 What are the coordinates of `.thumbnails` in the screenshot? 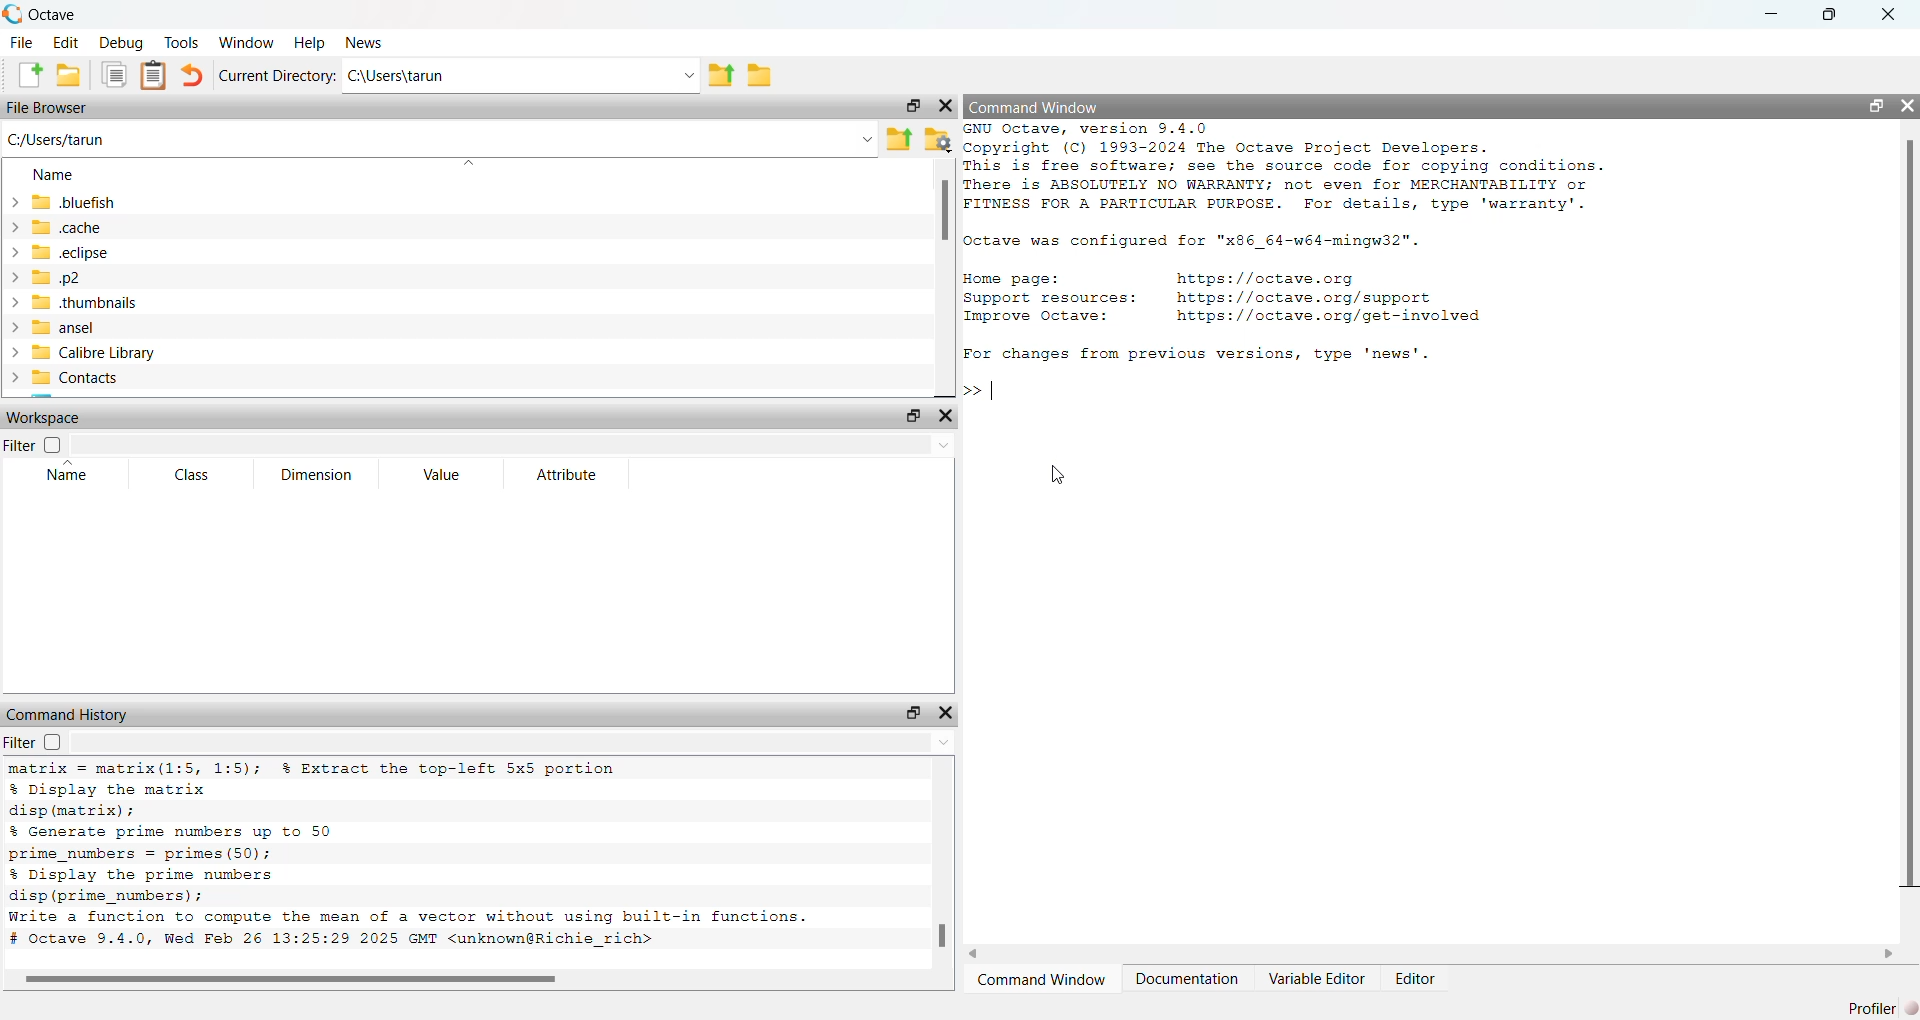 It's located at (86, 303).